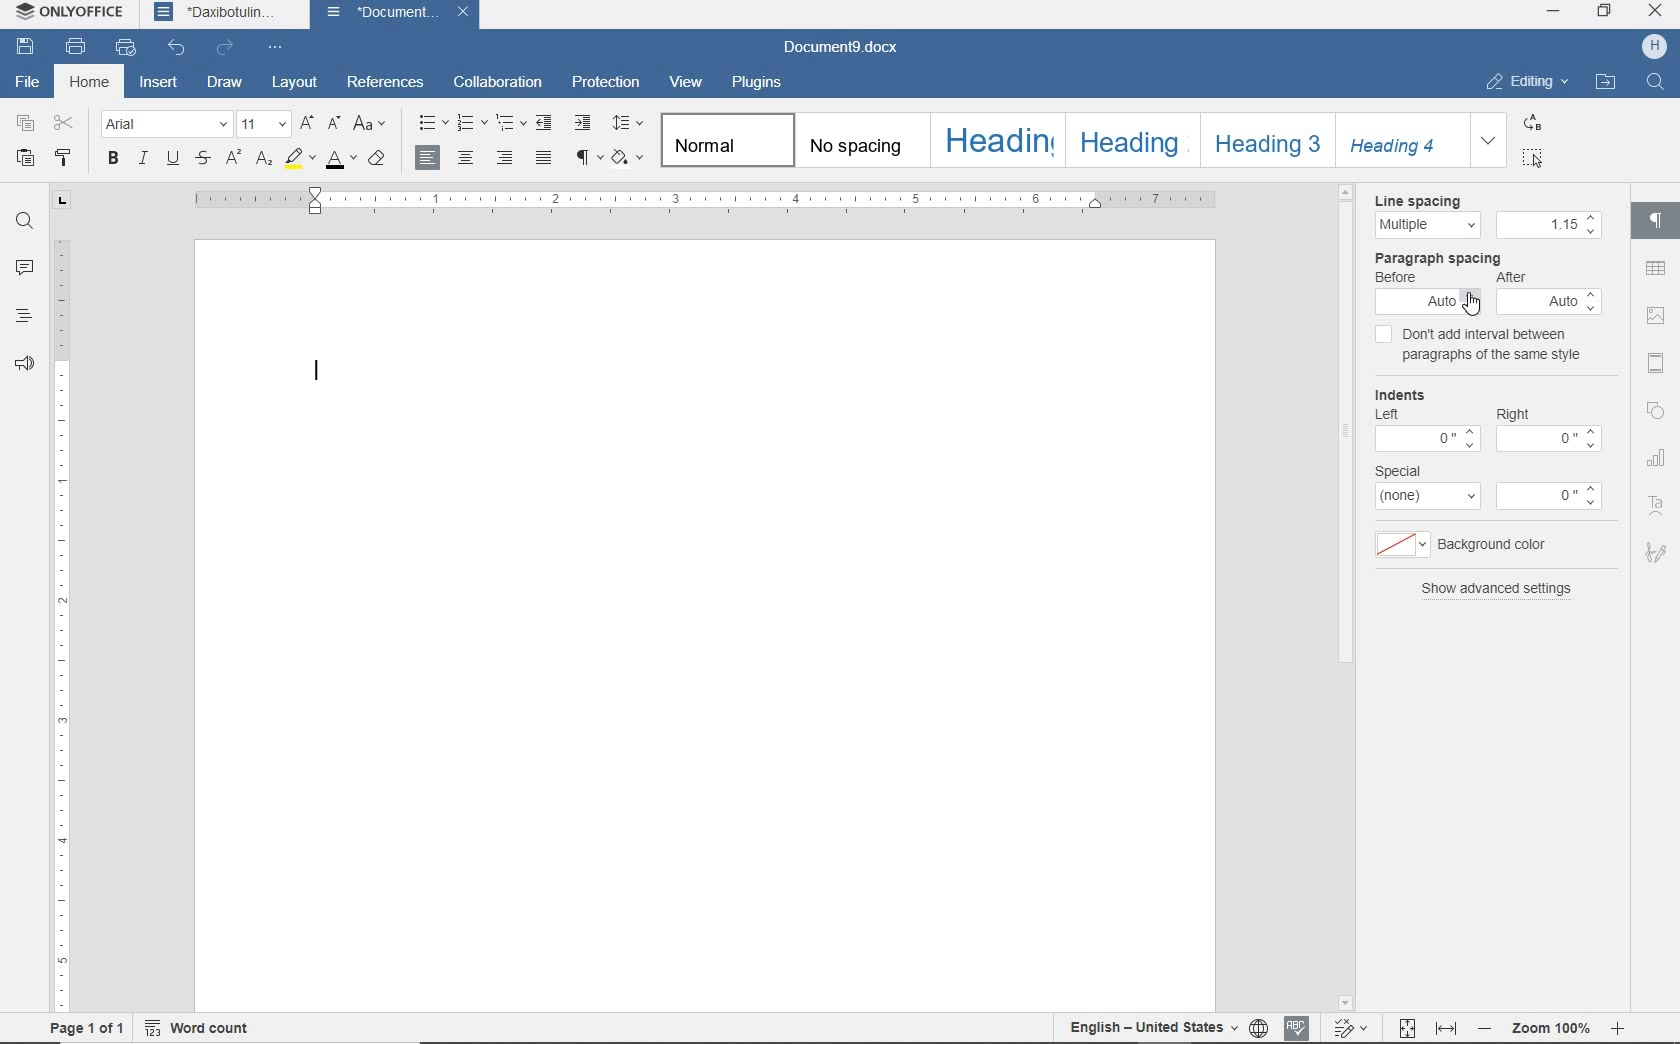 Image resolution: width=1680 pixels, height=1044 pixels. What do you see at coordinates (1349, 1027) in the screenshot?
I see `track changes` at bounding box center [1349, 1027].